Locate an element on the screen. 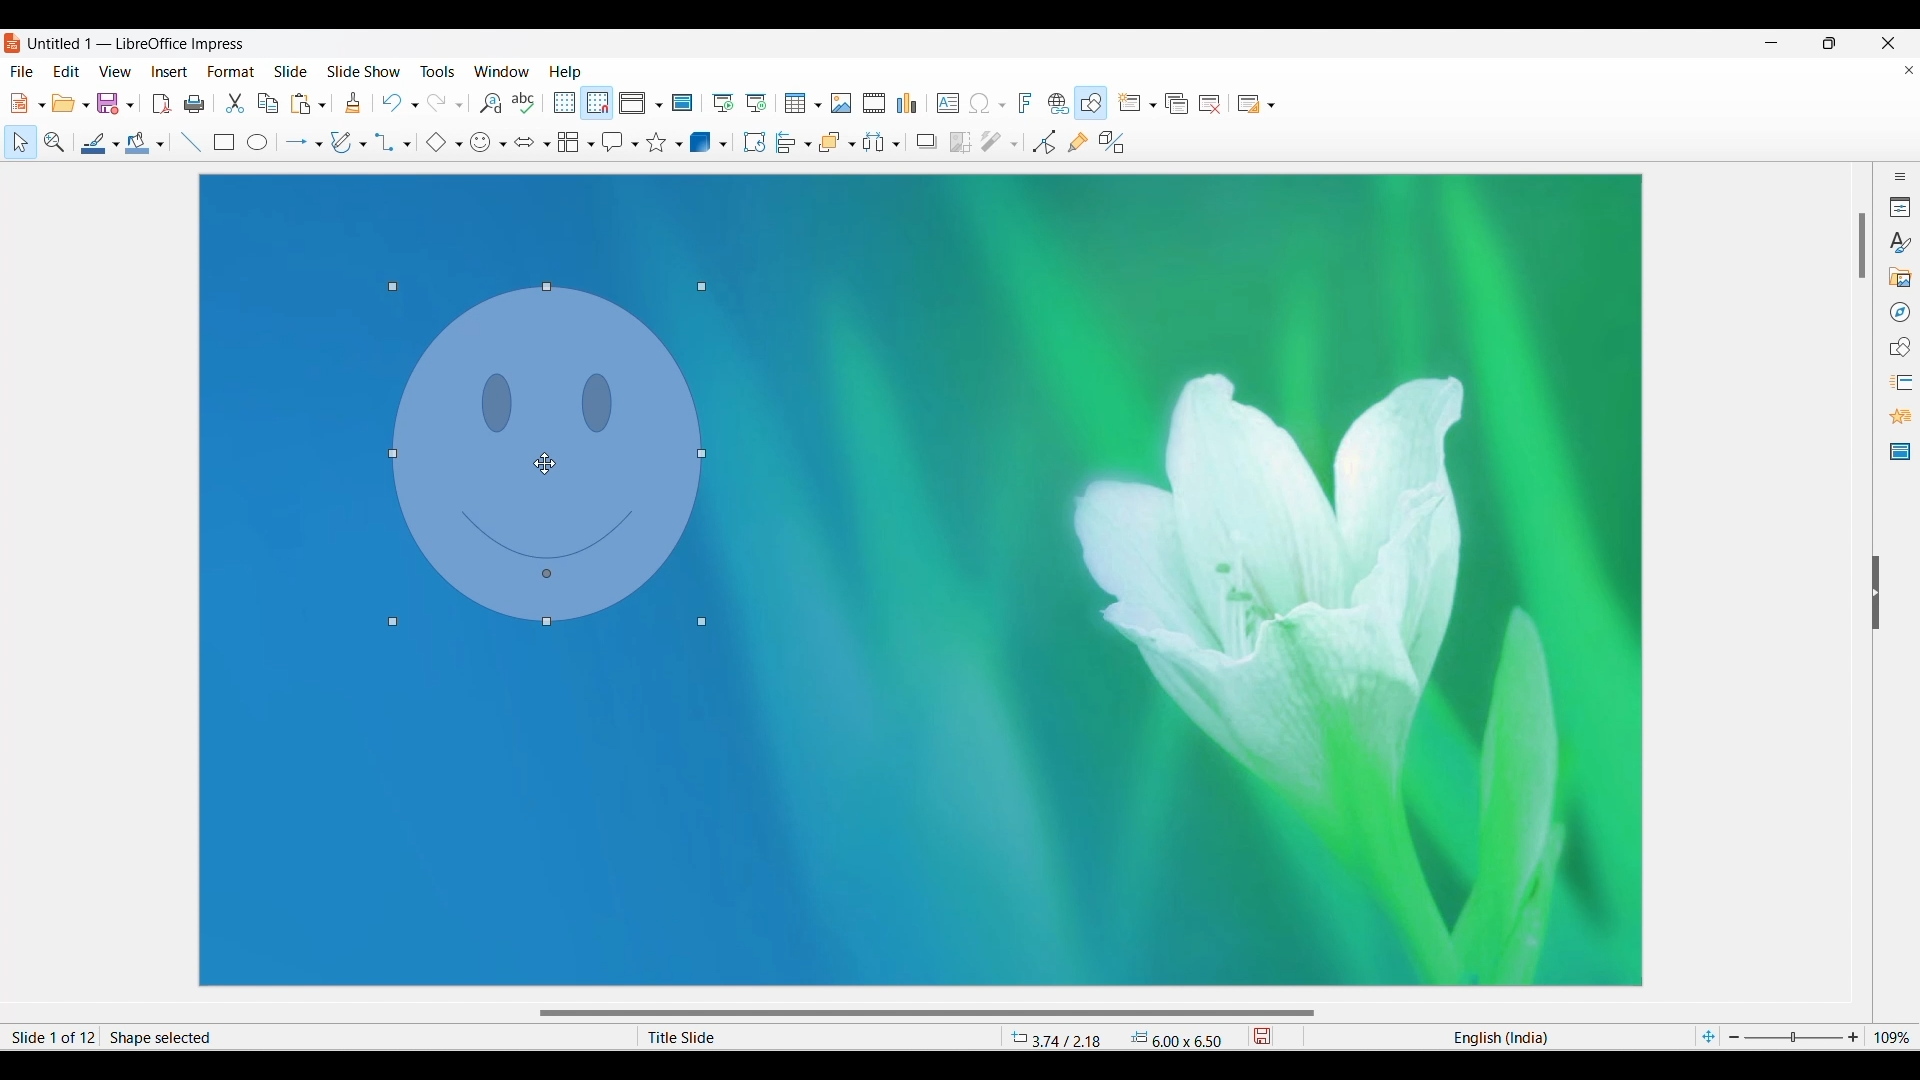 The image size is (1920, 1080). Insert audio or video is located at coordinates (875, 103).